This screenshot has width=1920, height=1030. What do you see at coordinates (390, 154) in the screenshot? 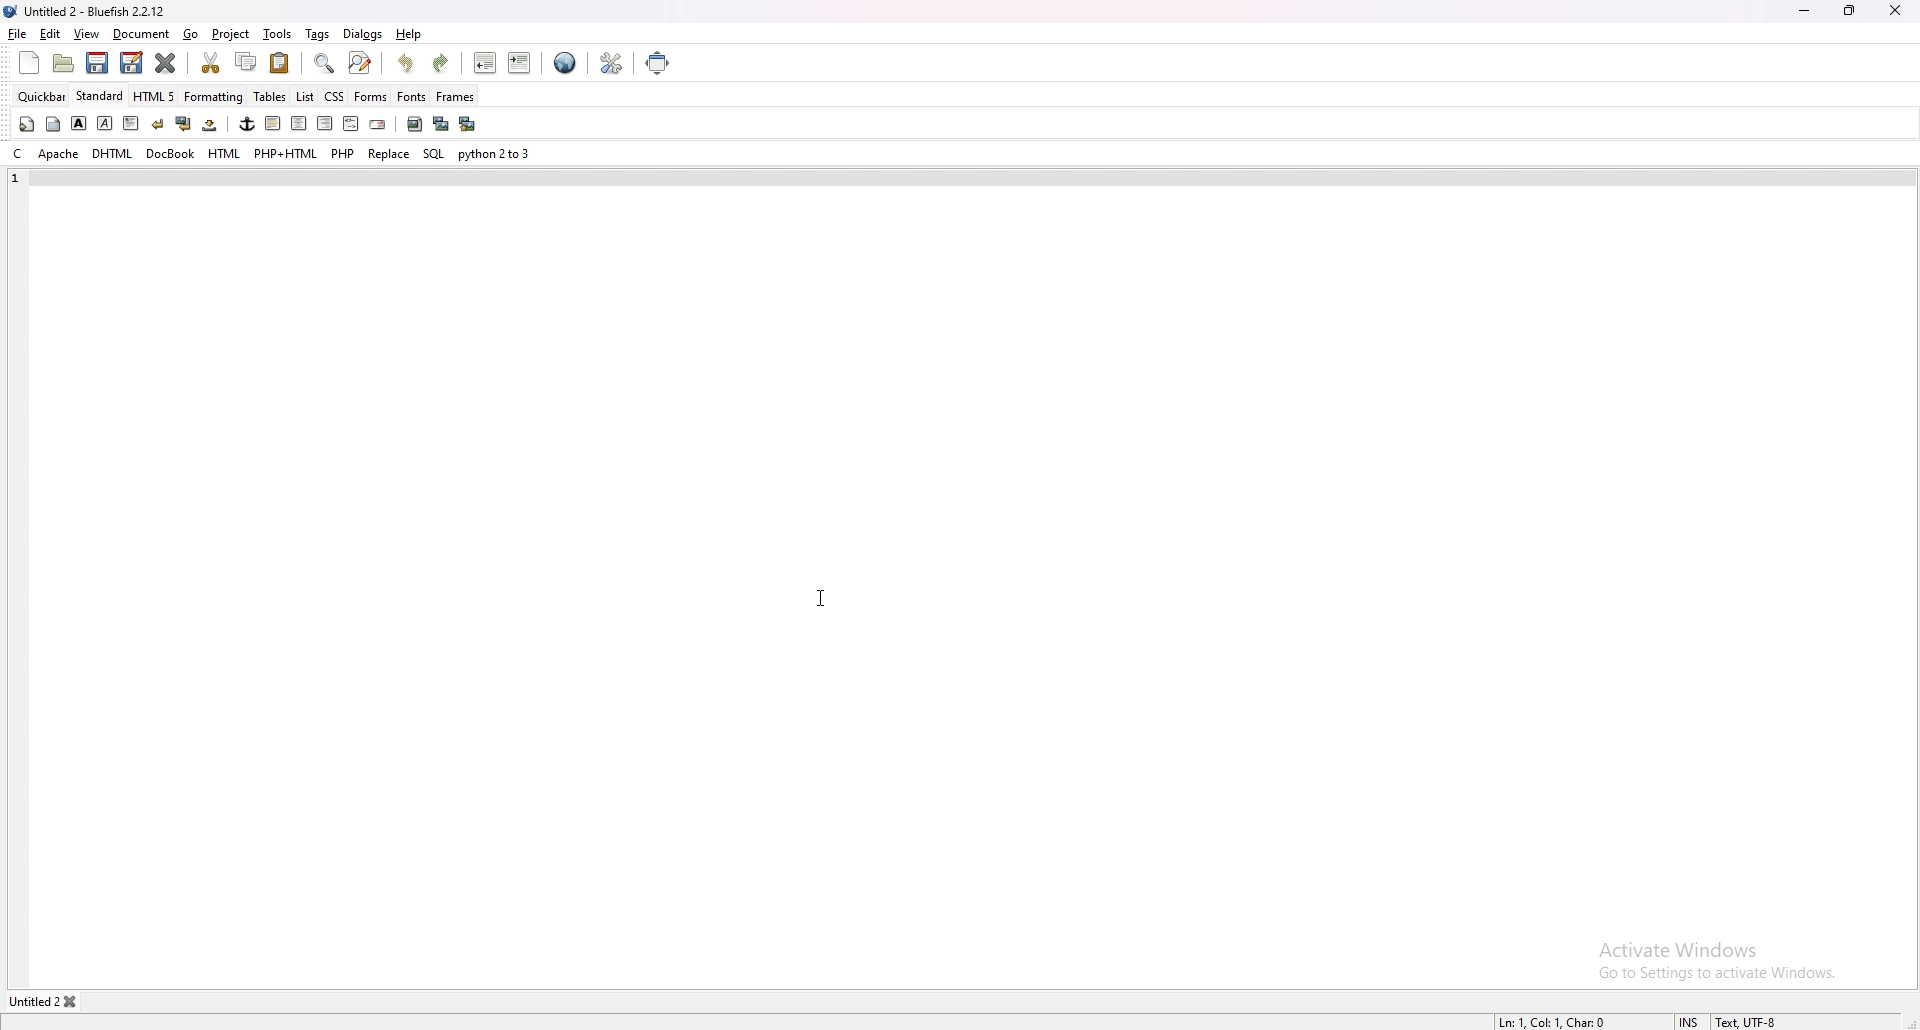
I see `replace` at bounding box center [390, 154].